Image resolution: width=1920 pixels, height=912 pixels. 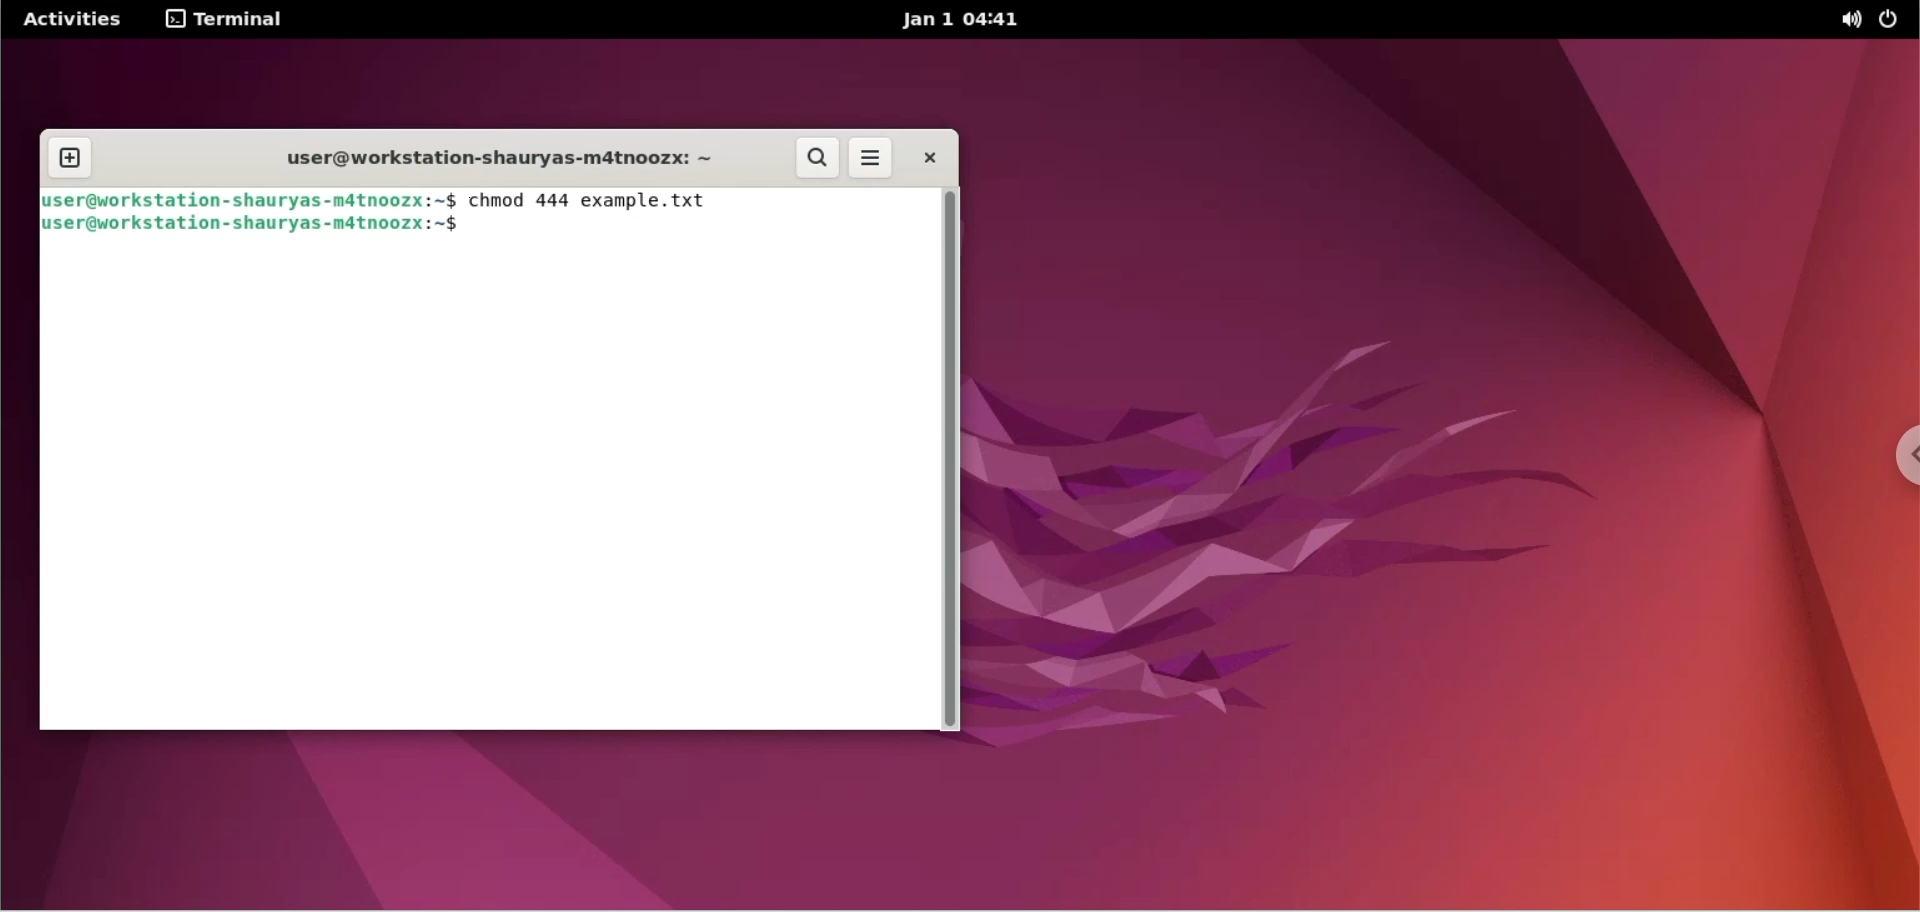 I want to click on terminal, so click(x=223, y=21).